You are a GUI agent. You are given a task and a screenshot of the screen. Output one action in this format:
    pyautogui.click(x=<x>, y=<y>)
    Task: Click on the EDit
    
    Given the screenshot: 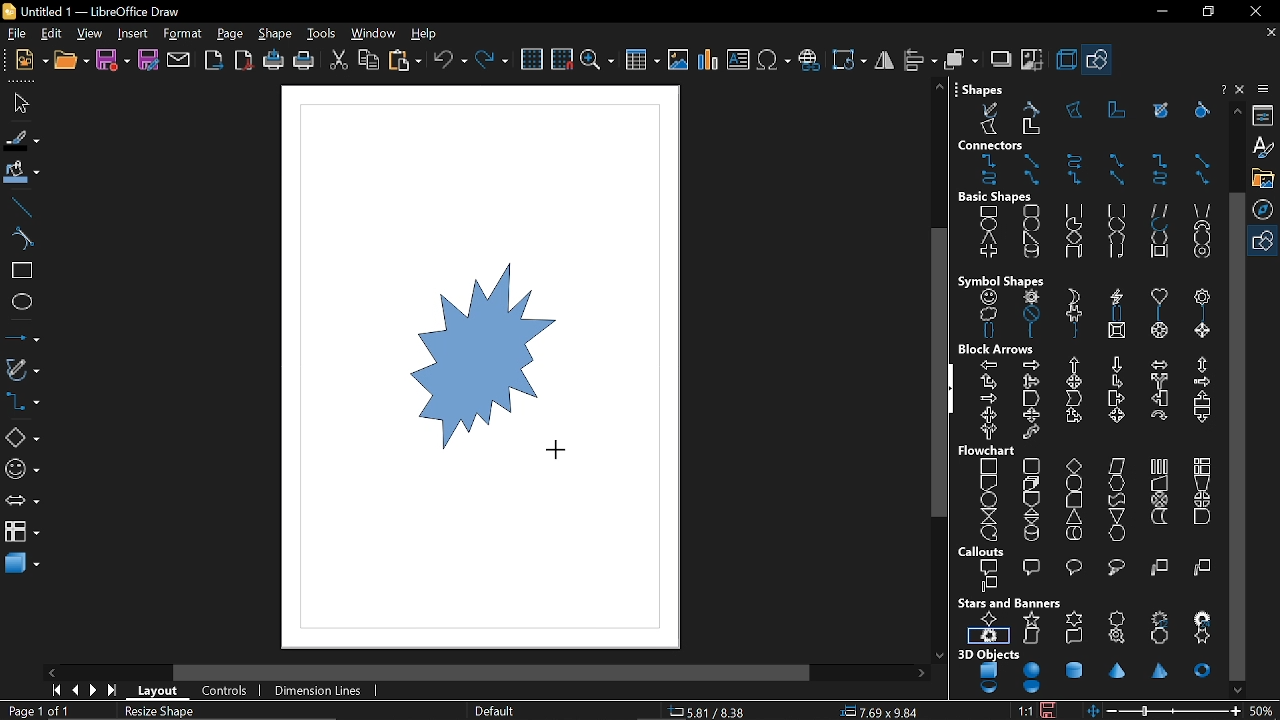 What is the action you would take?
    pyautogui.click(x=52, y=34)
    